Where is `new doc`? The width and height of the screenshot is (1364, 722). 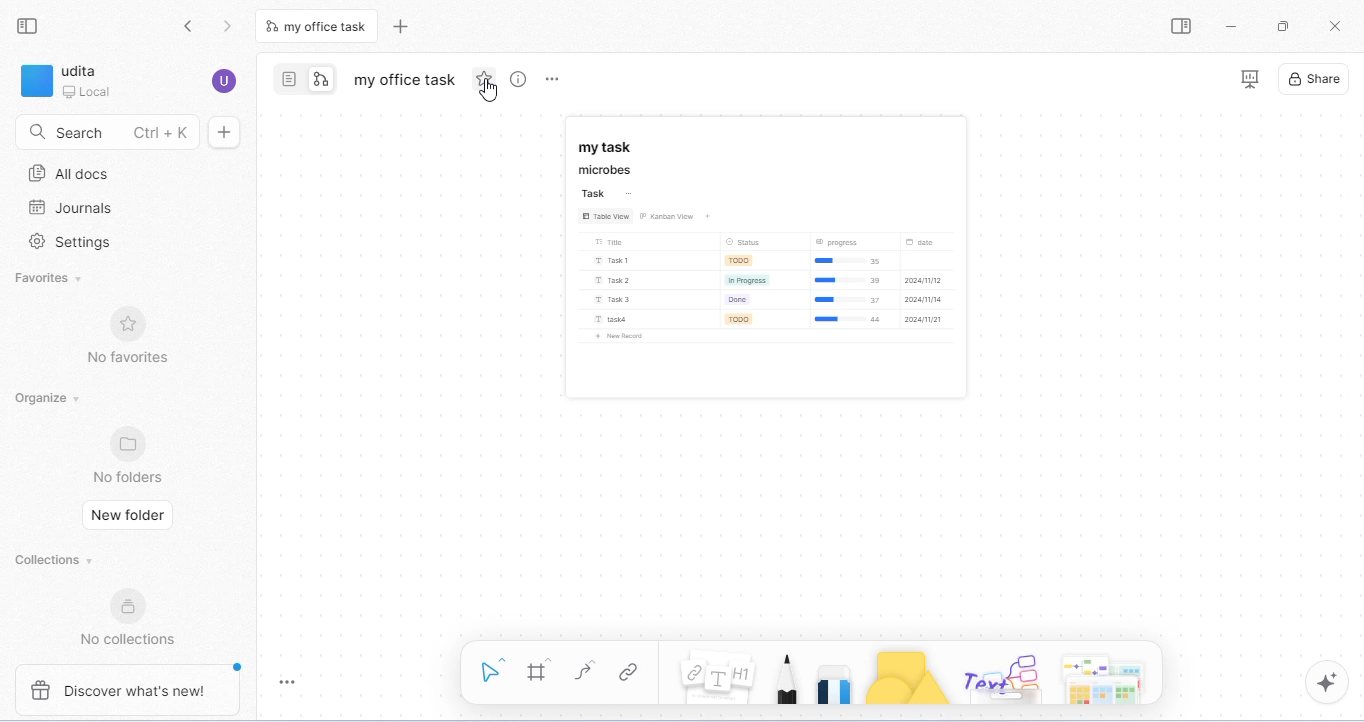
new doc is located at coordinates (225, 132).